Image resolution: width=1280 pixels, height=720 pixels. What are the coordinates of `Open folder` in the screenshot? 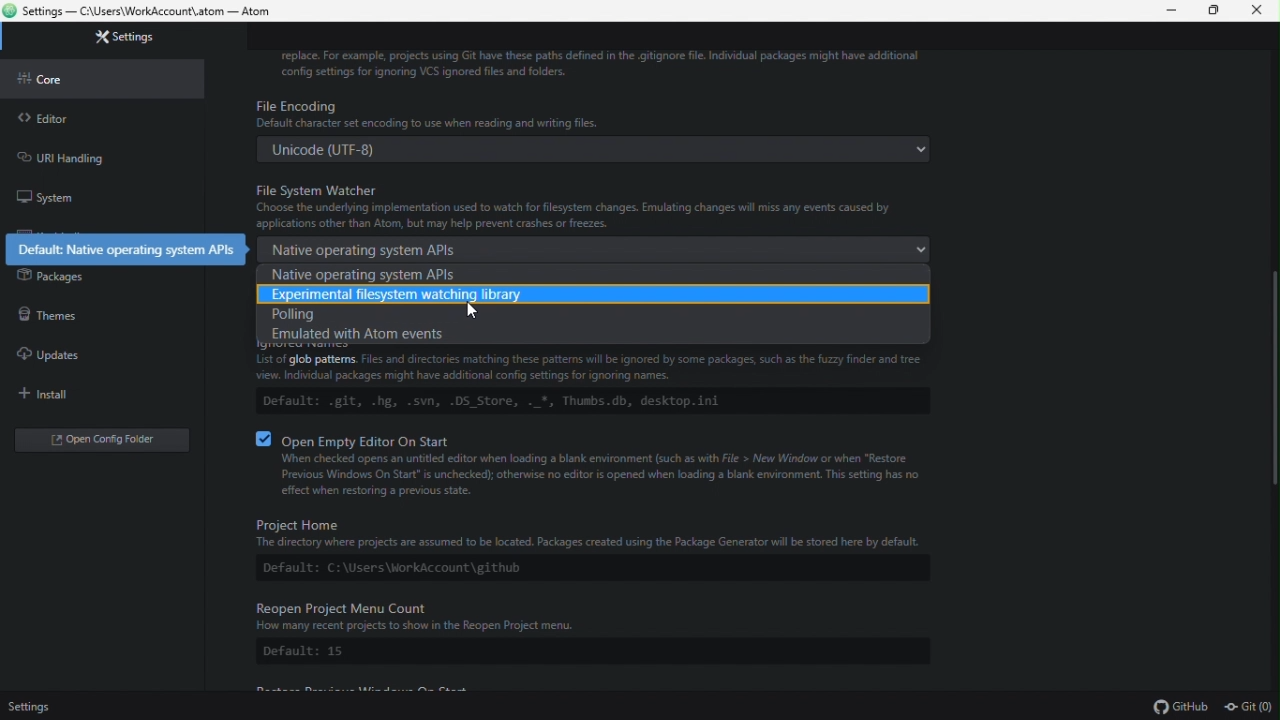 It's located at (92, 439).